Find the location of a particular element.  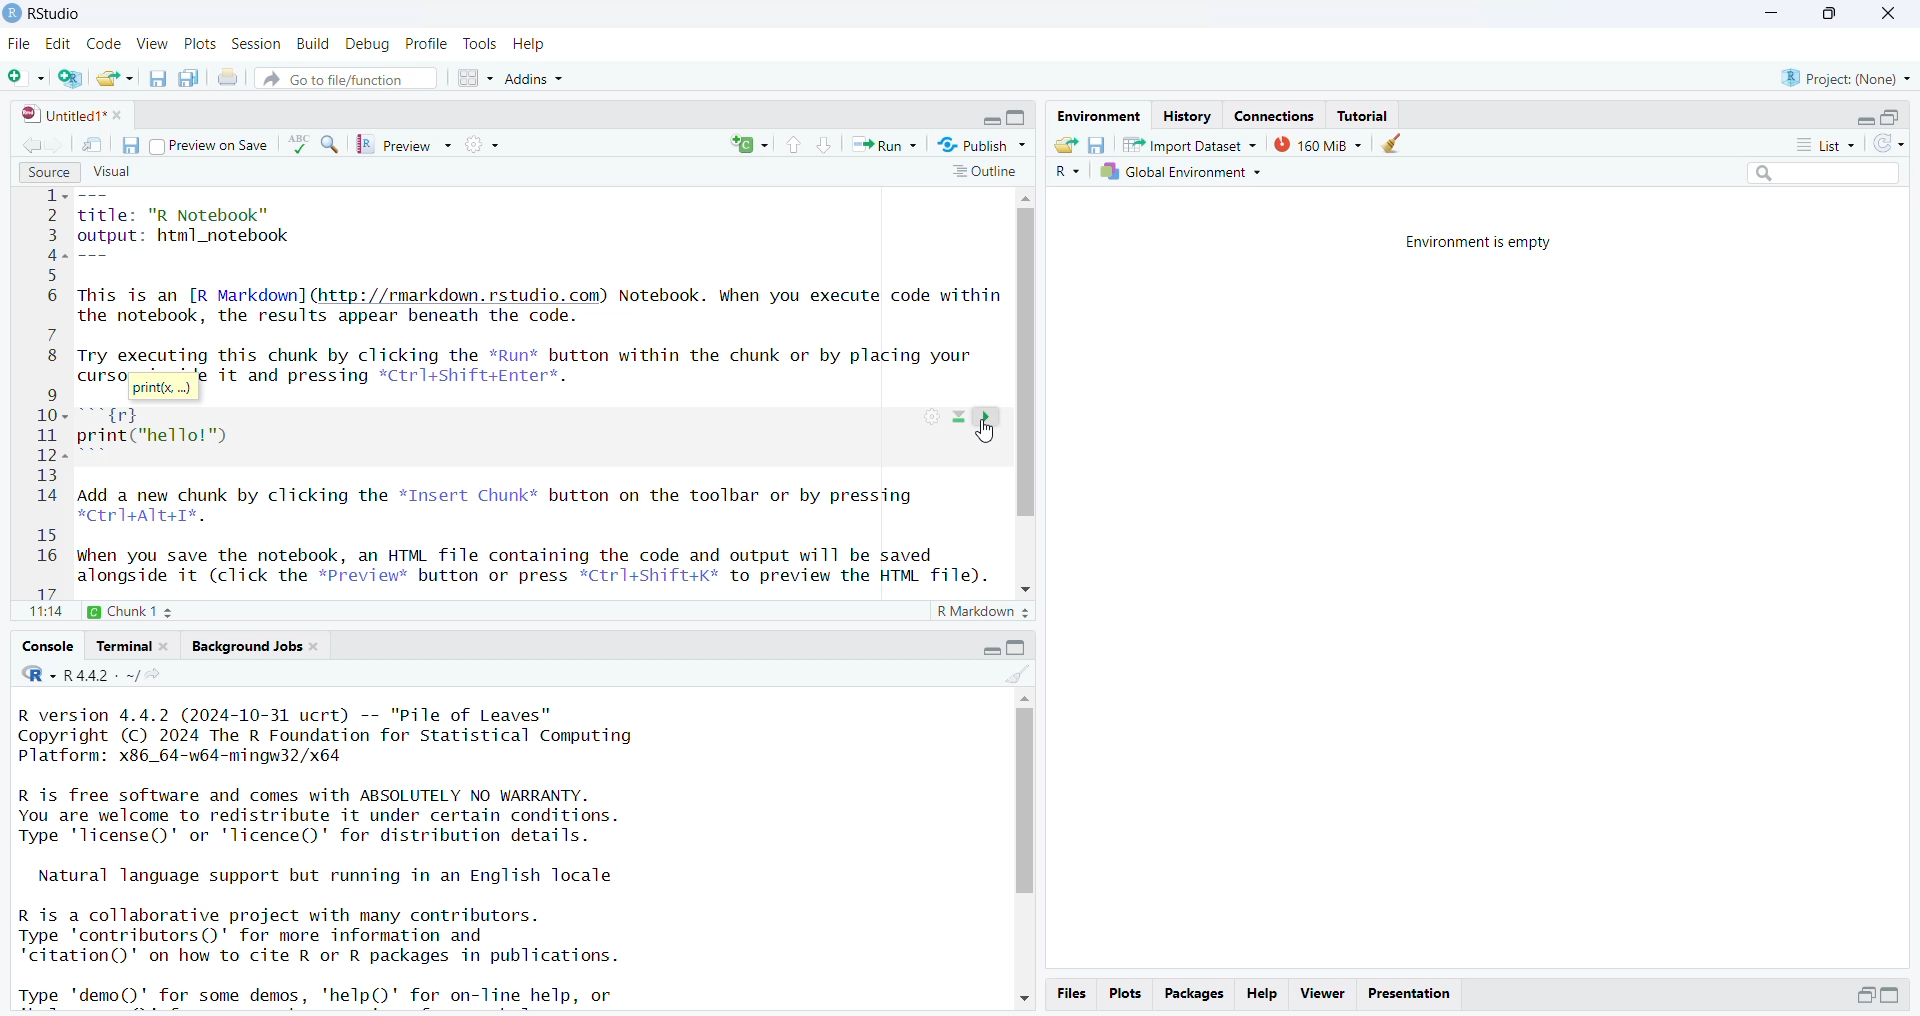

show in new window is located at coordinates (92, 144).